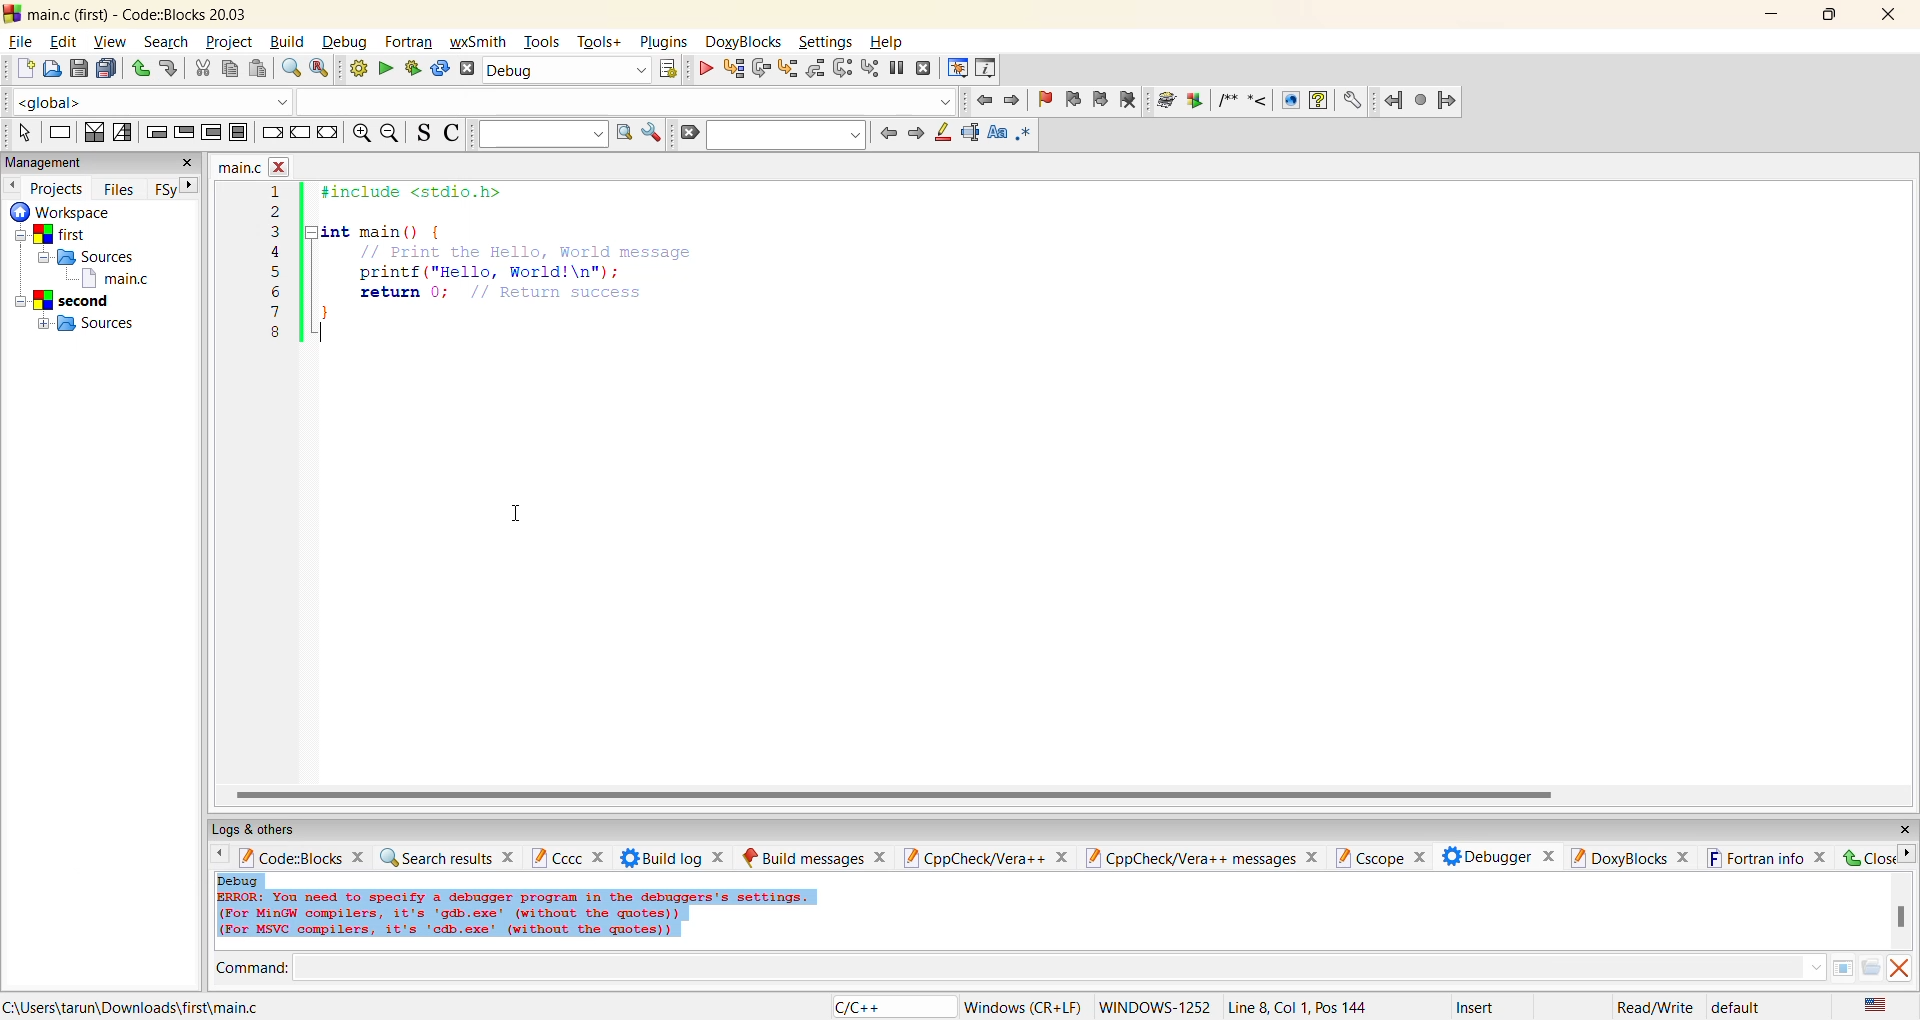  I want to click on show options window, so click(654, 134).